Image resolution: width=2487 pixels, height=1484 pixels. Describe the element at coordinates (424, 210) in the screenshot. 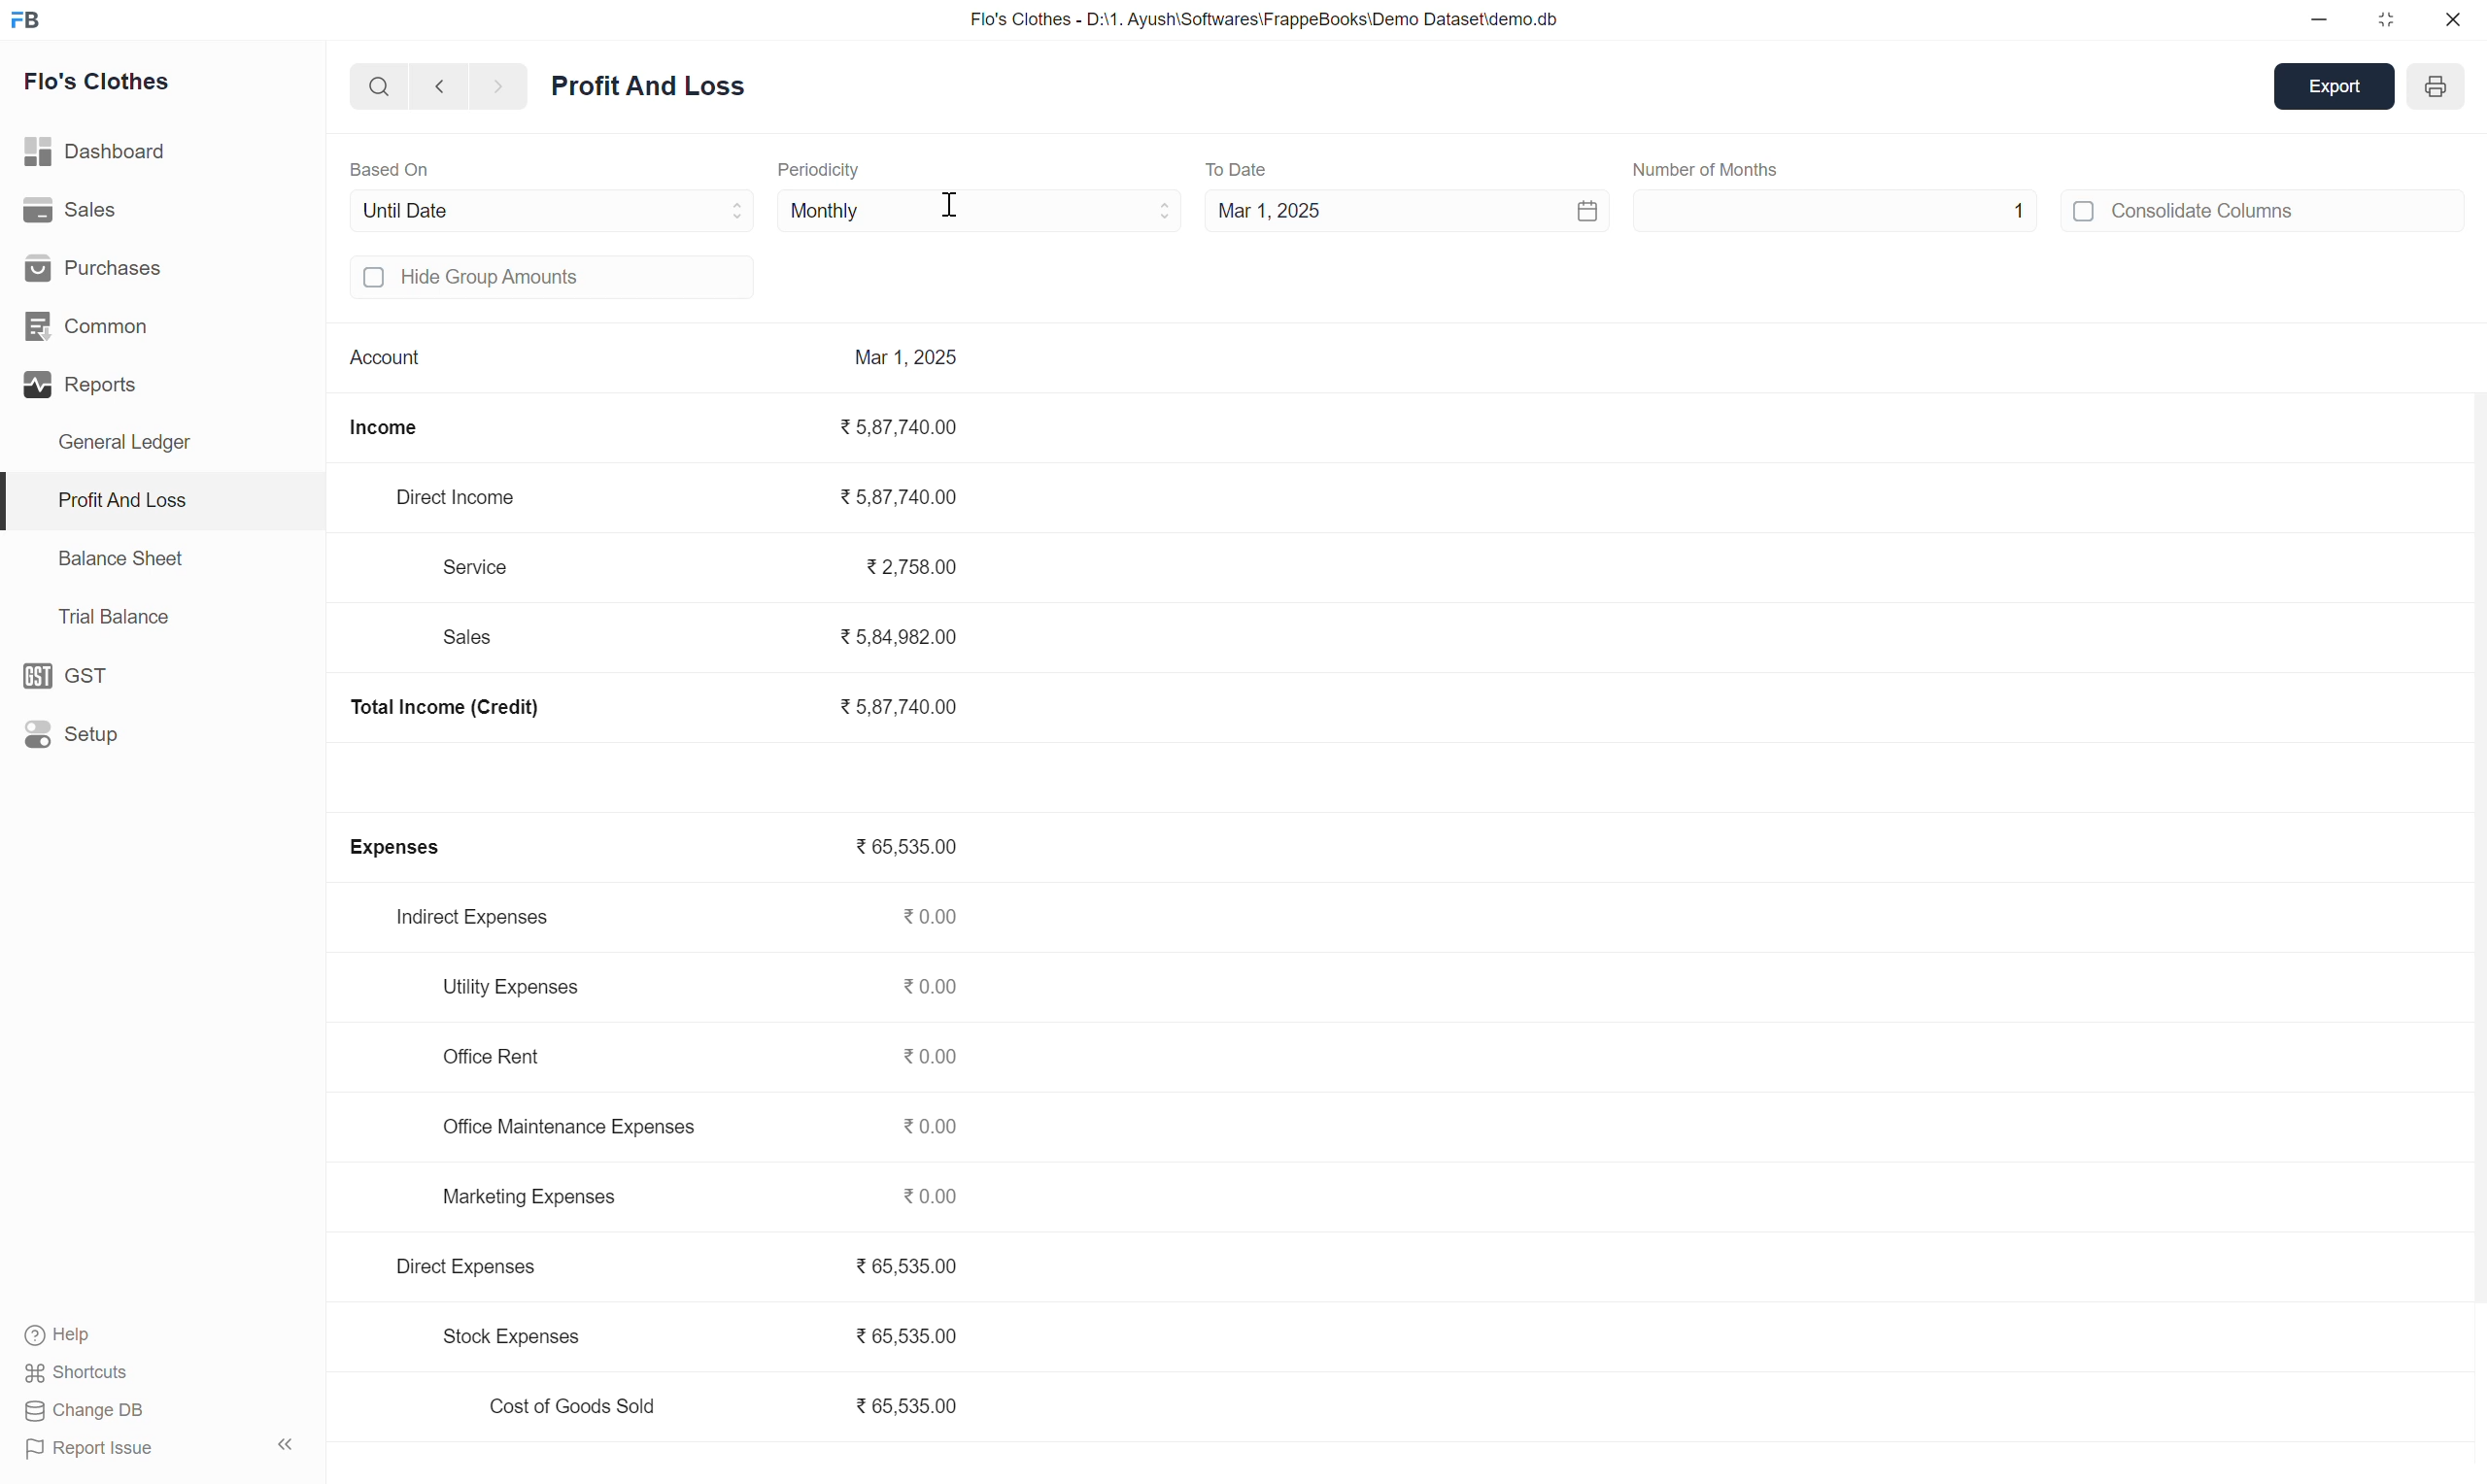

I see `Until Date` at that location.